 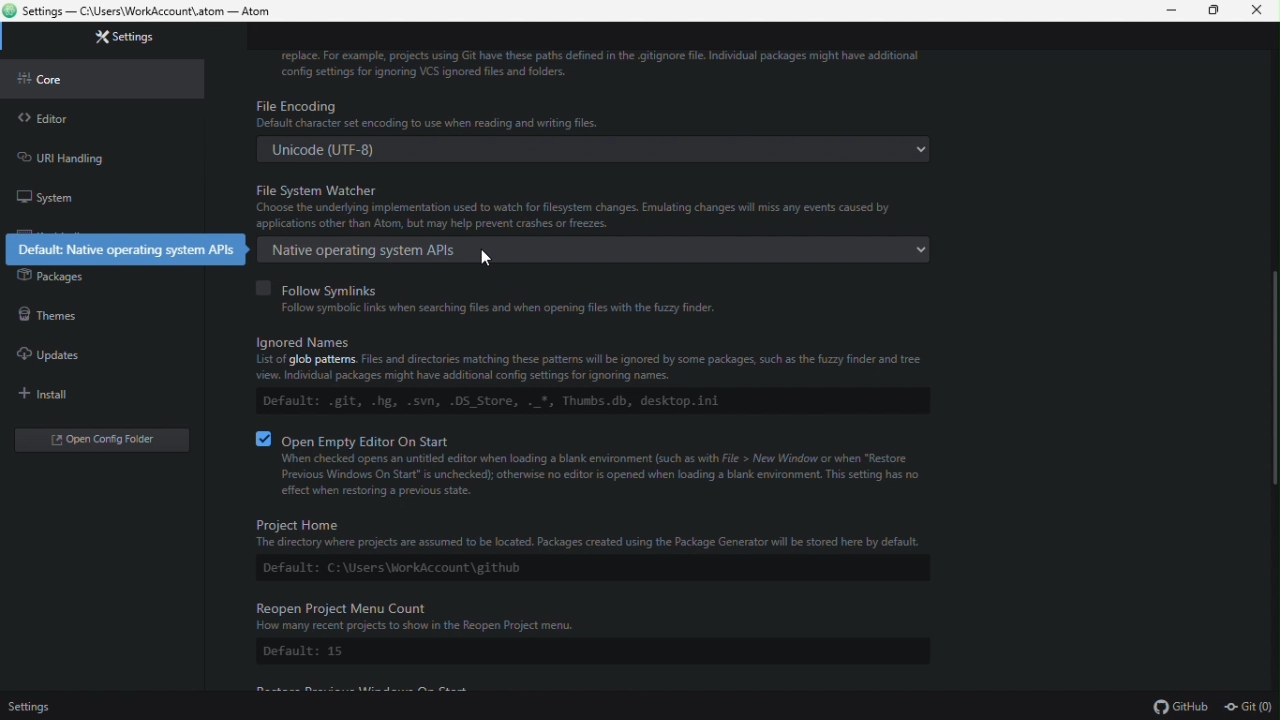 What do you see at coordinates (601, 380) in the screenshot?
I see `ignored names` at bounding box center [601, 380].